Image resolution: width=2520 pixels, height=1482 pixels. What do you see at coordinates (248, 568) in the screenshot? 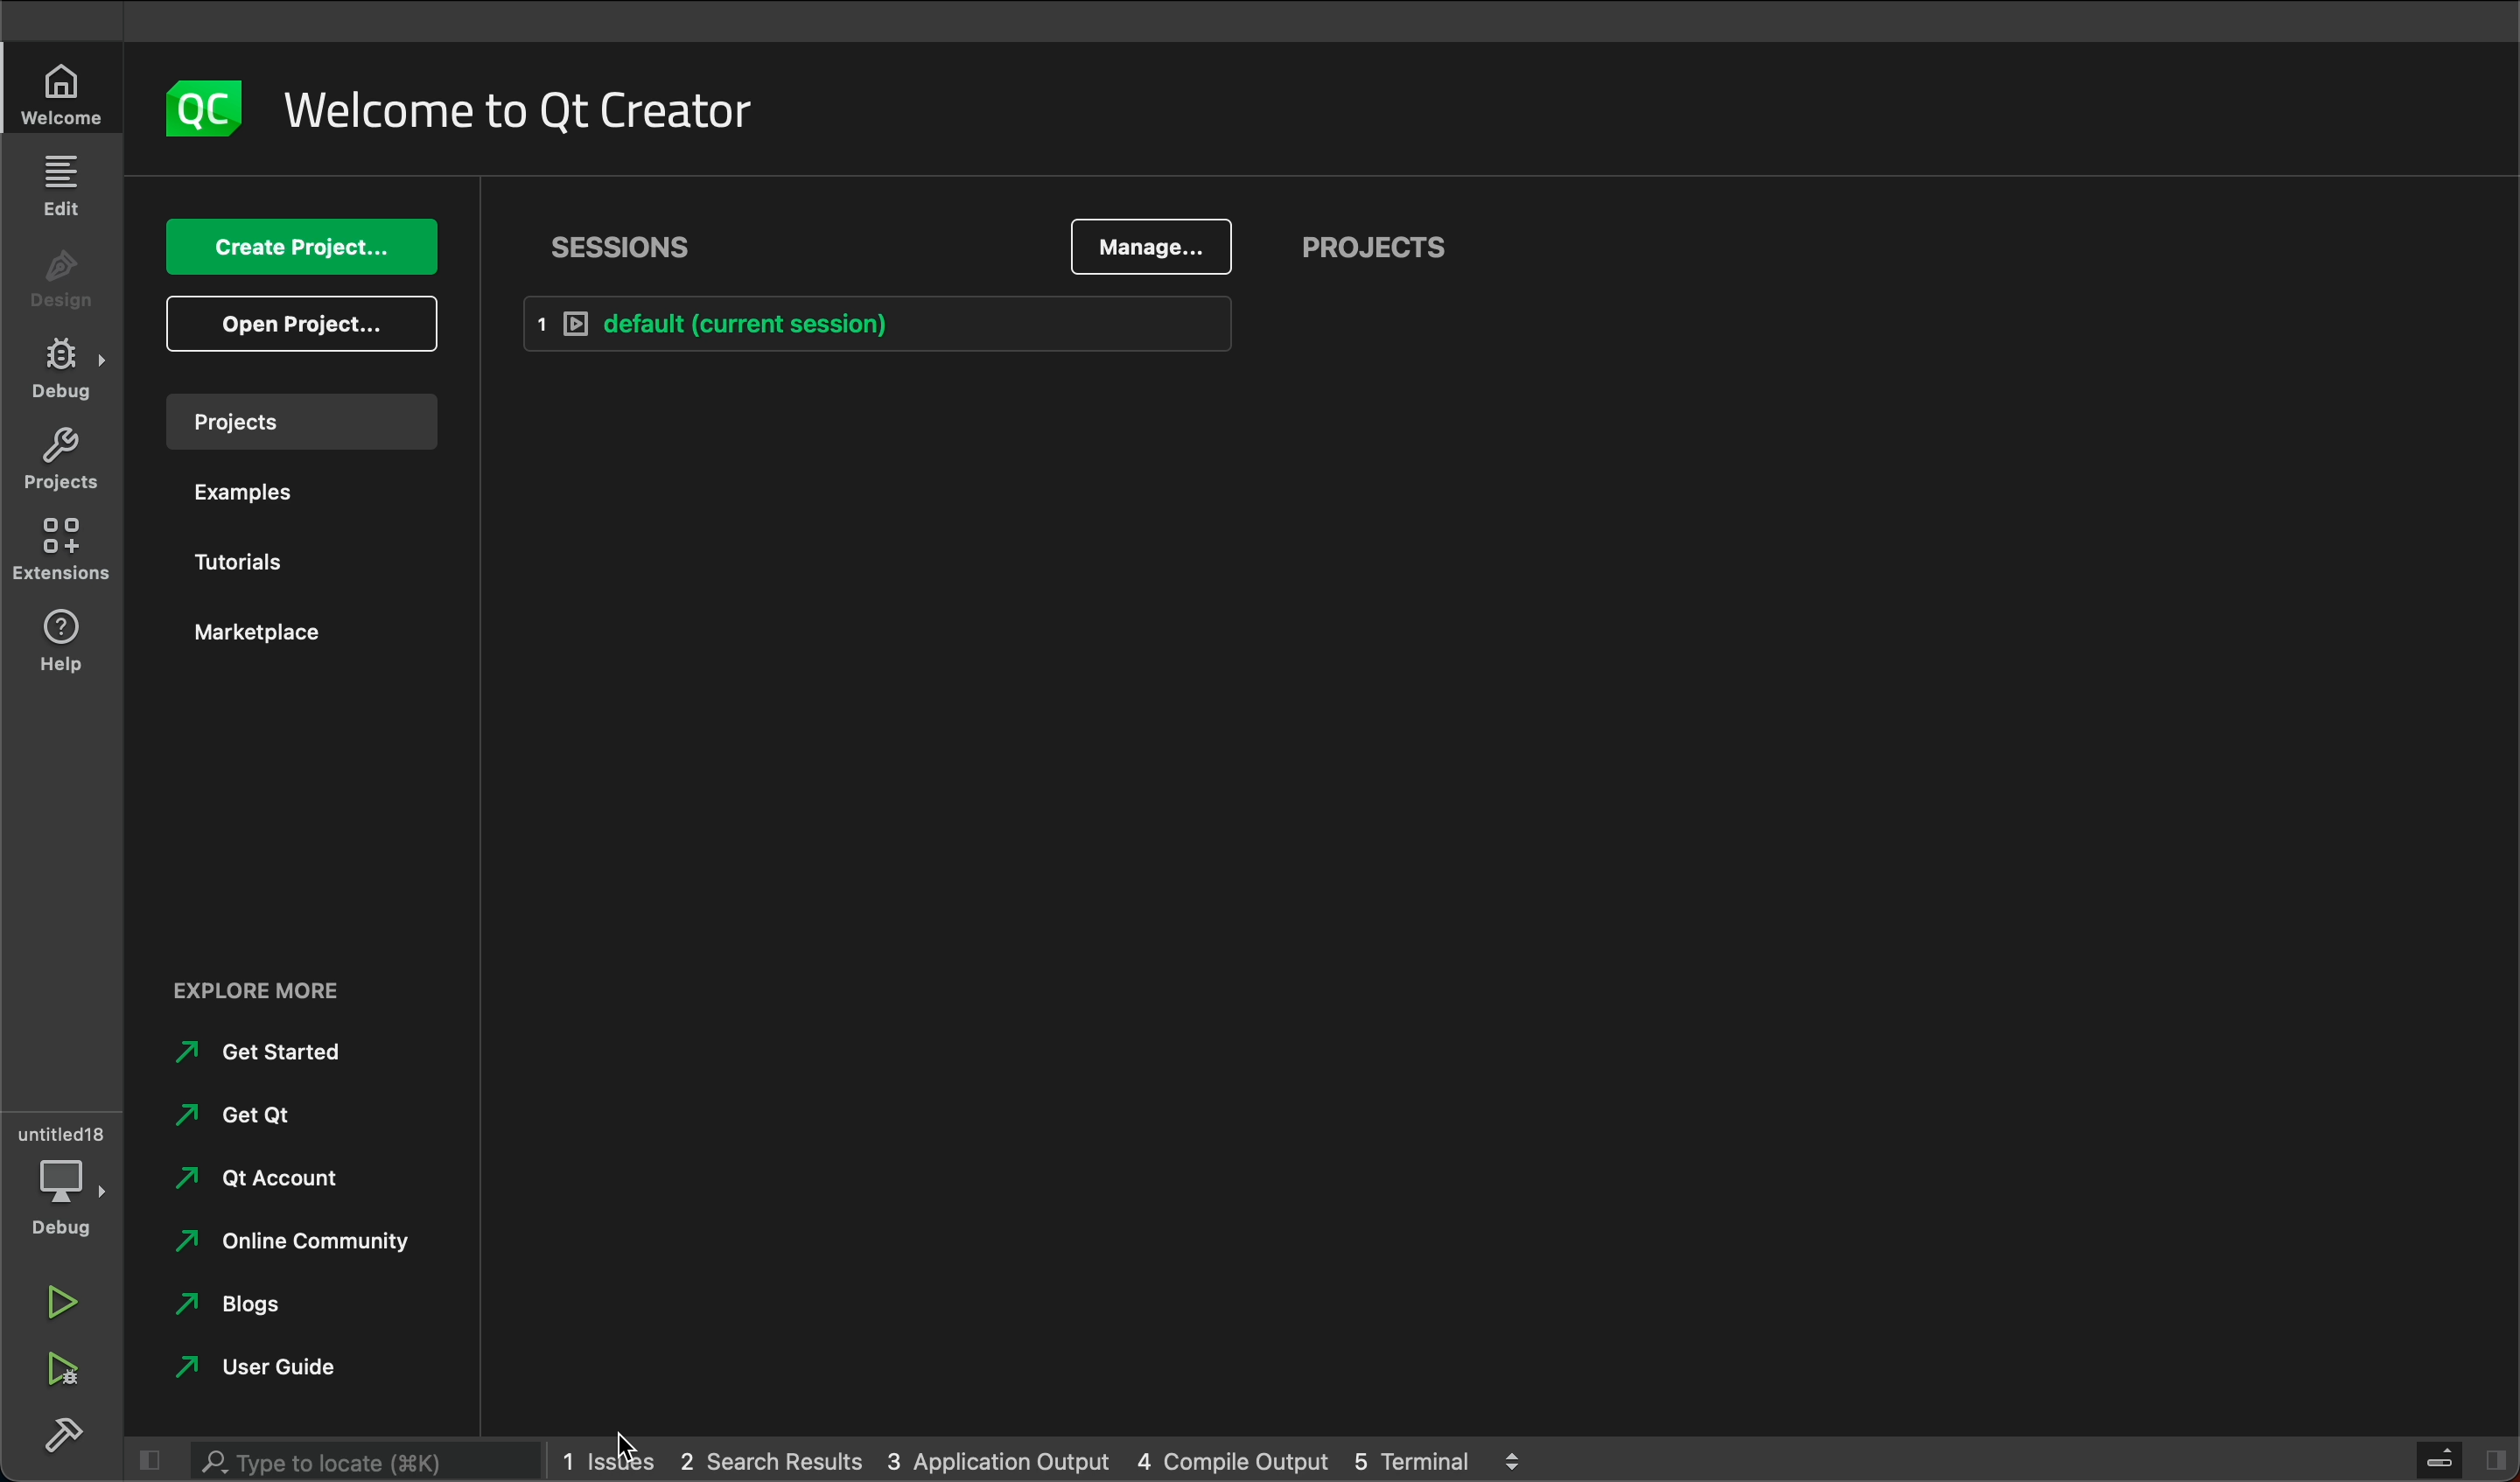
I see `tutorials` at bounding box center [248, 568].